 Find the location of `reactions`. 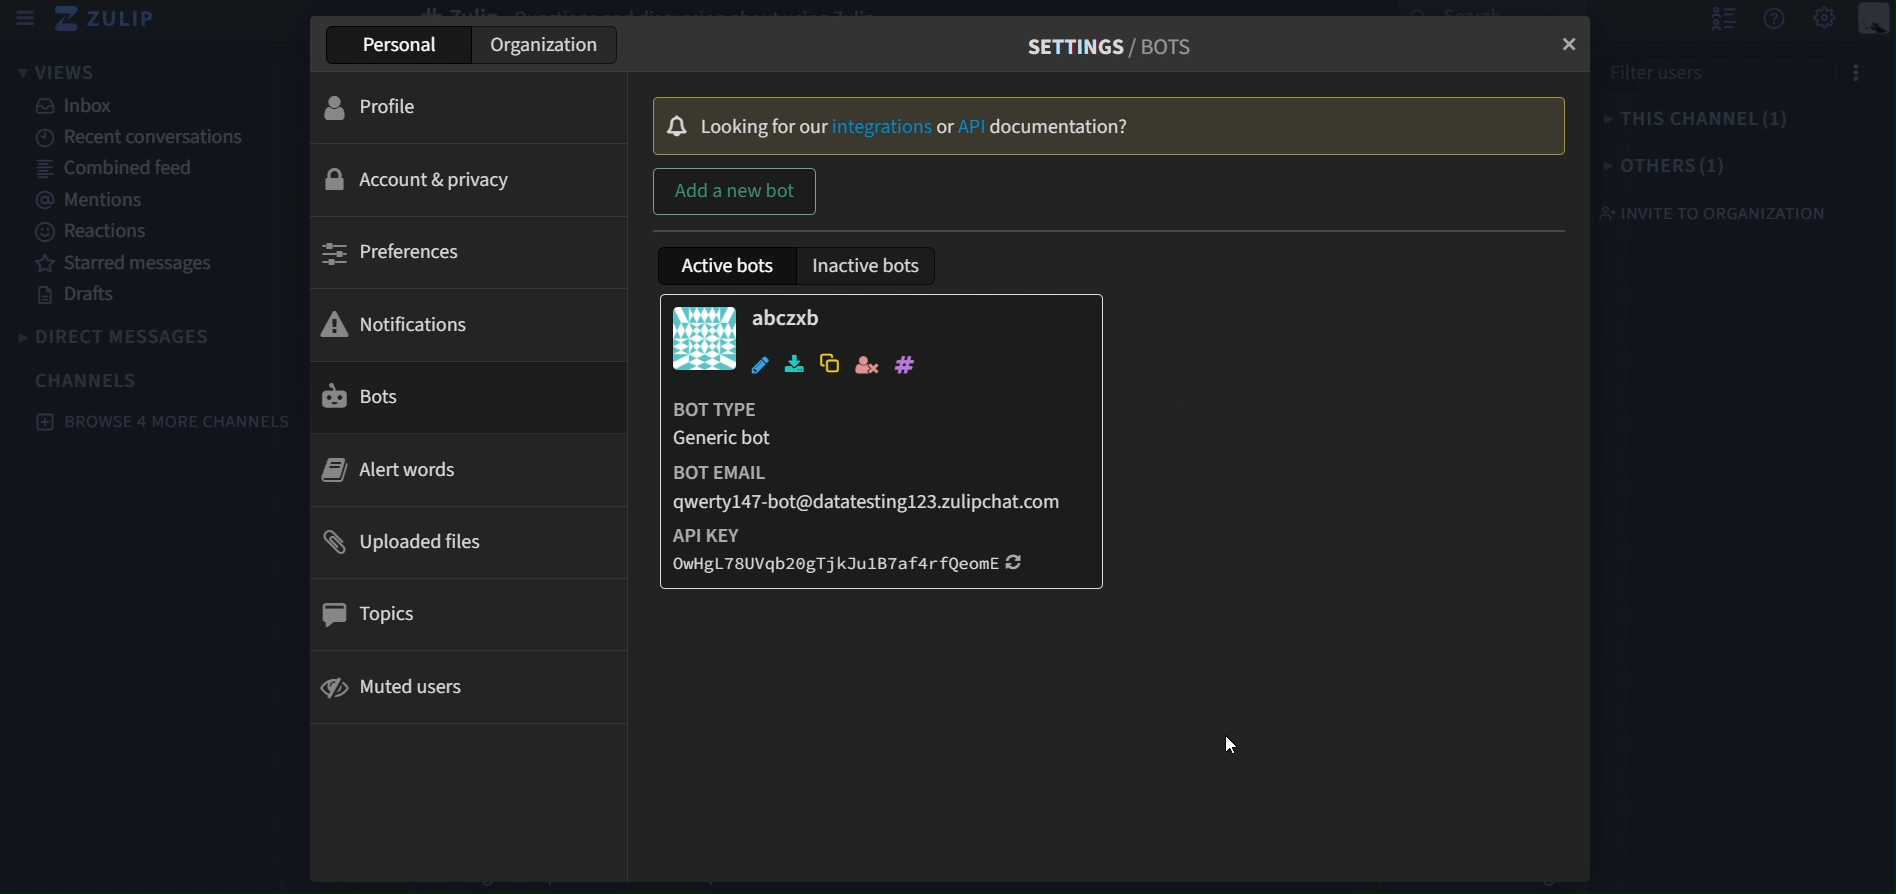

reactions is located at coordinates (95, 232).